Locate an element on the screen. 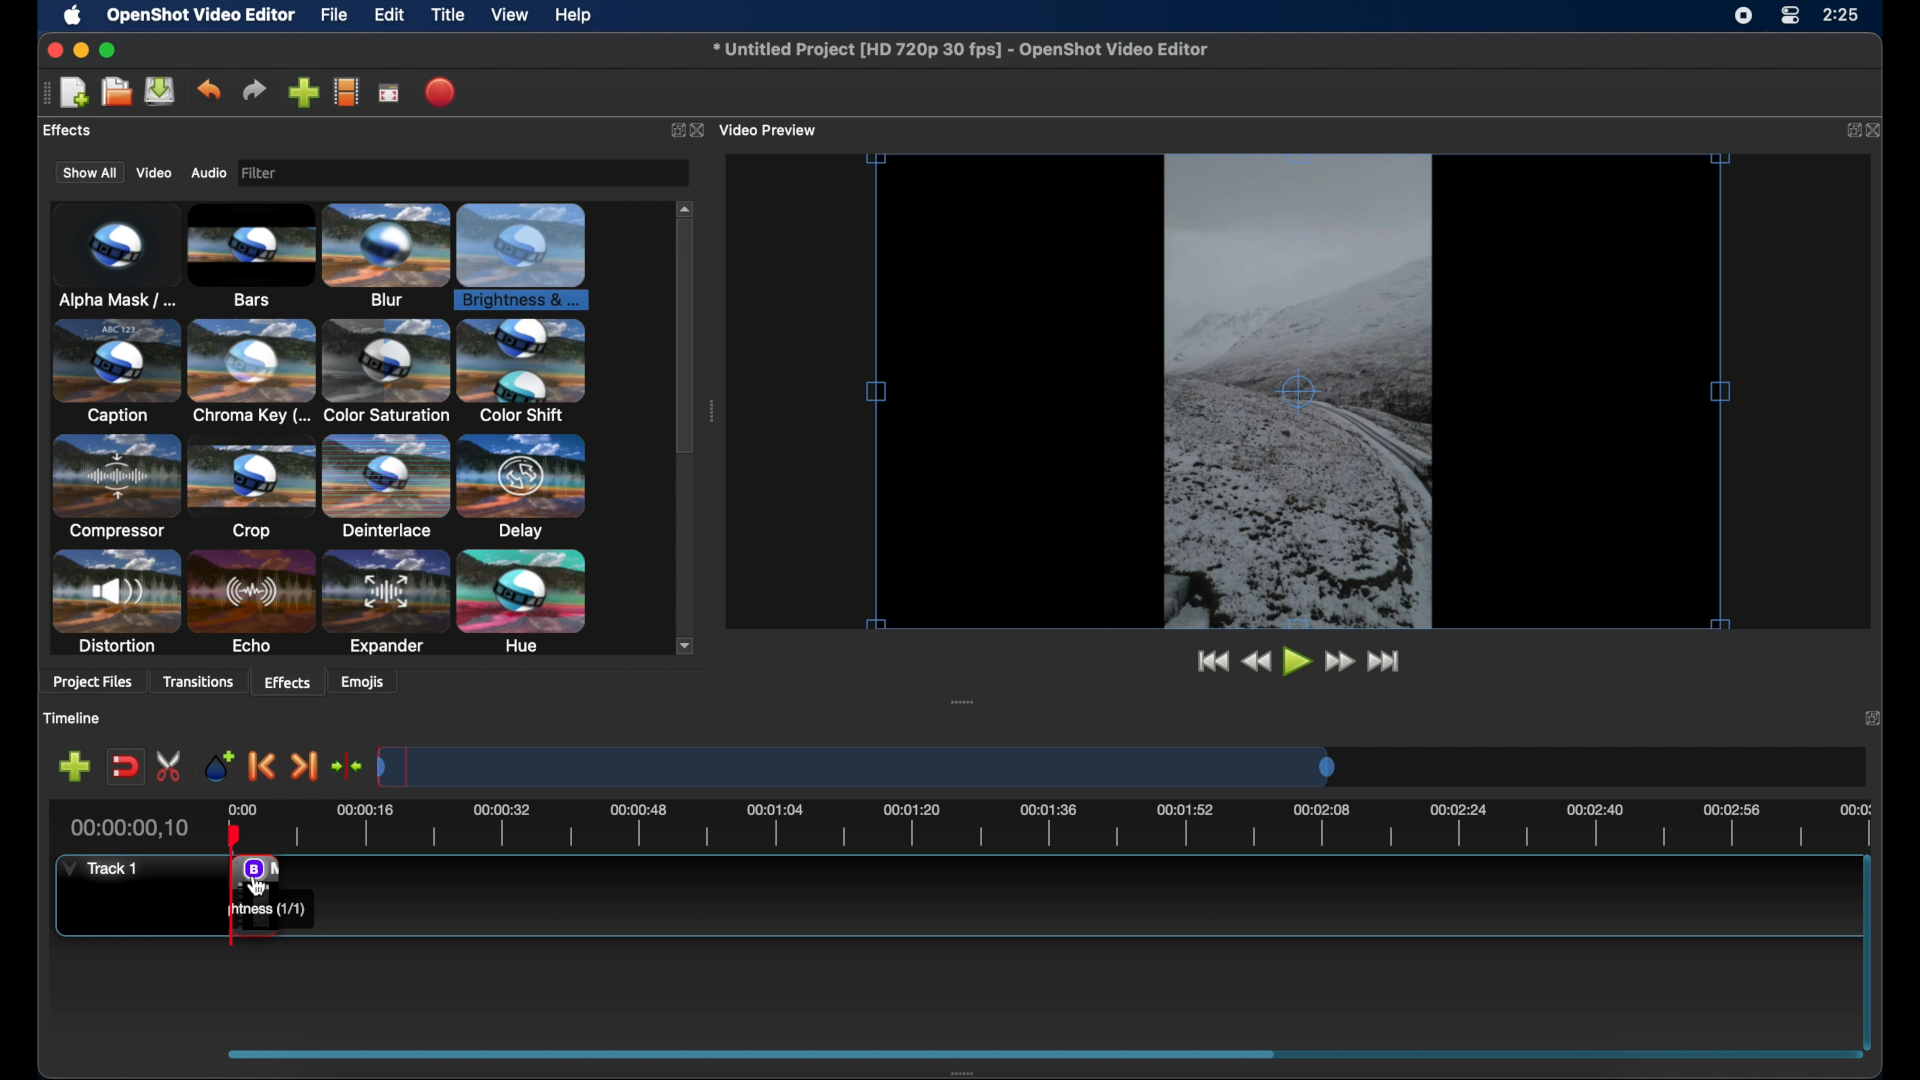  fast for is located at coordinates (1339, 662).